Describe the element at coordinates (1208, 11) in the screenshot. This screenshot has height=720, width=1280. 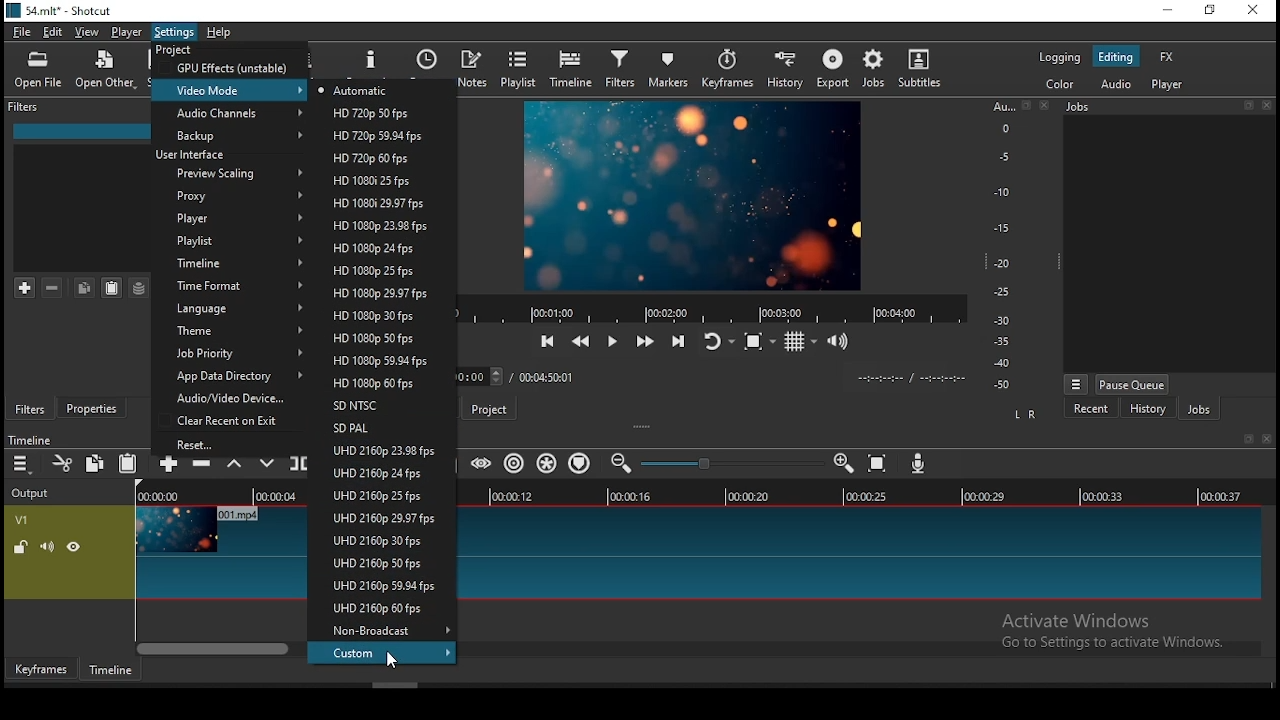
I see `restore` at that location.